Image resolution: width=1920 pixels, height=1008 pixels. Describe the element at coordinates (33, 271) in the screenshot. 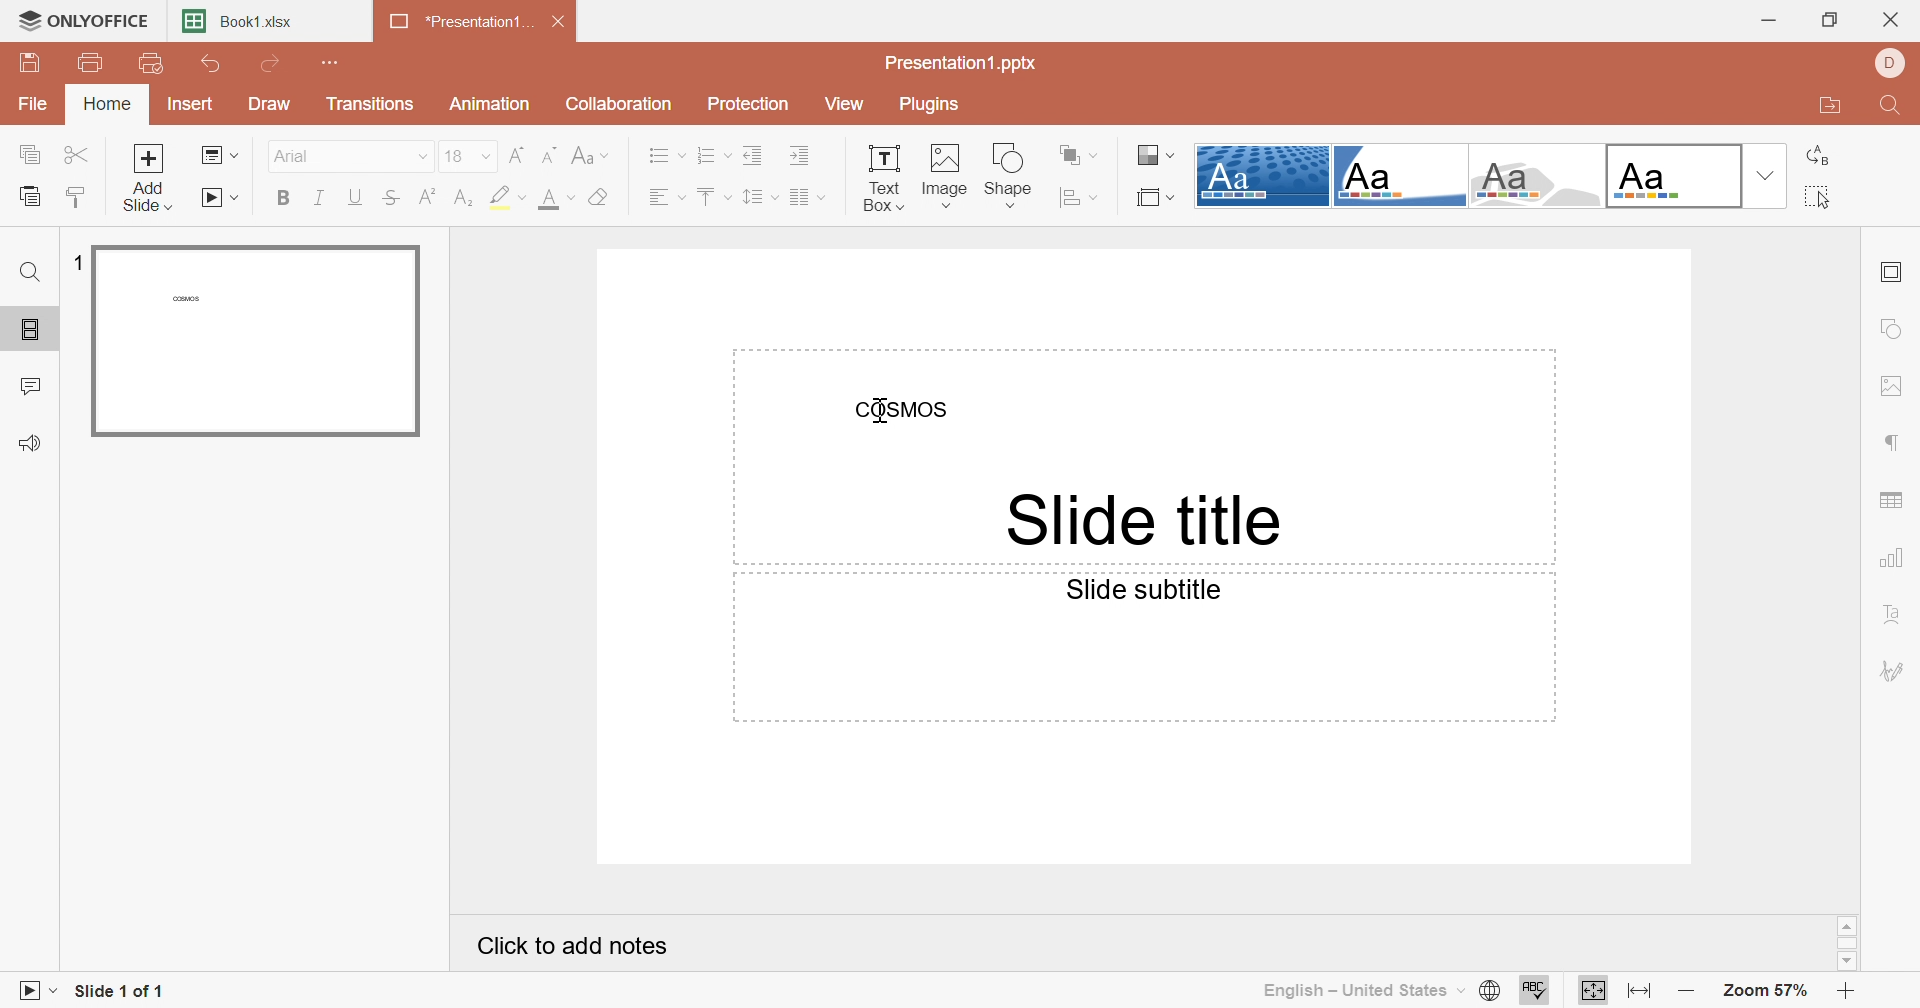

I see `Find` at that location.